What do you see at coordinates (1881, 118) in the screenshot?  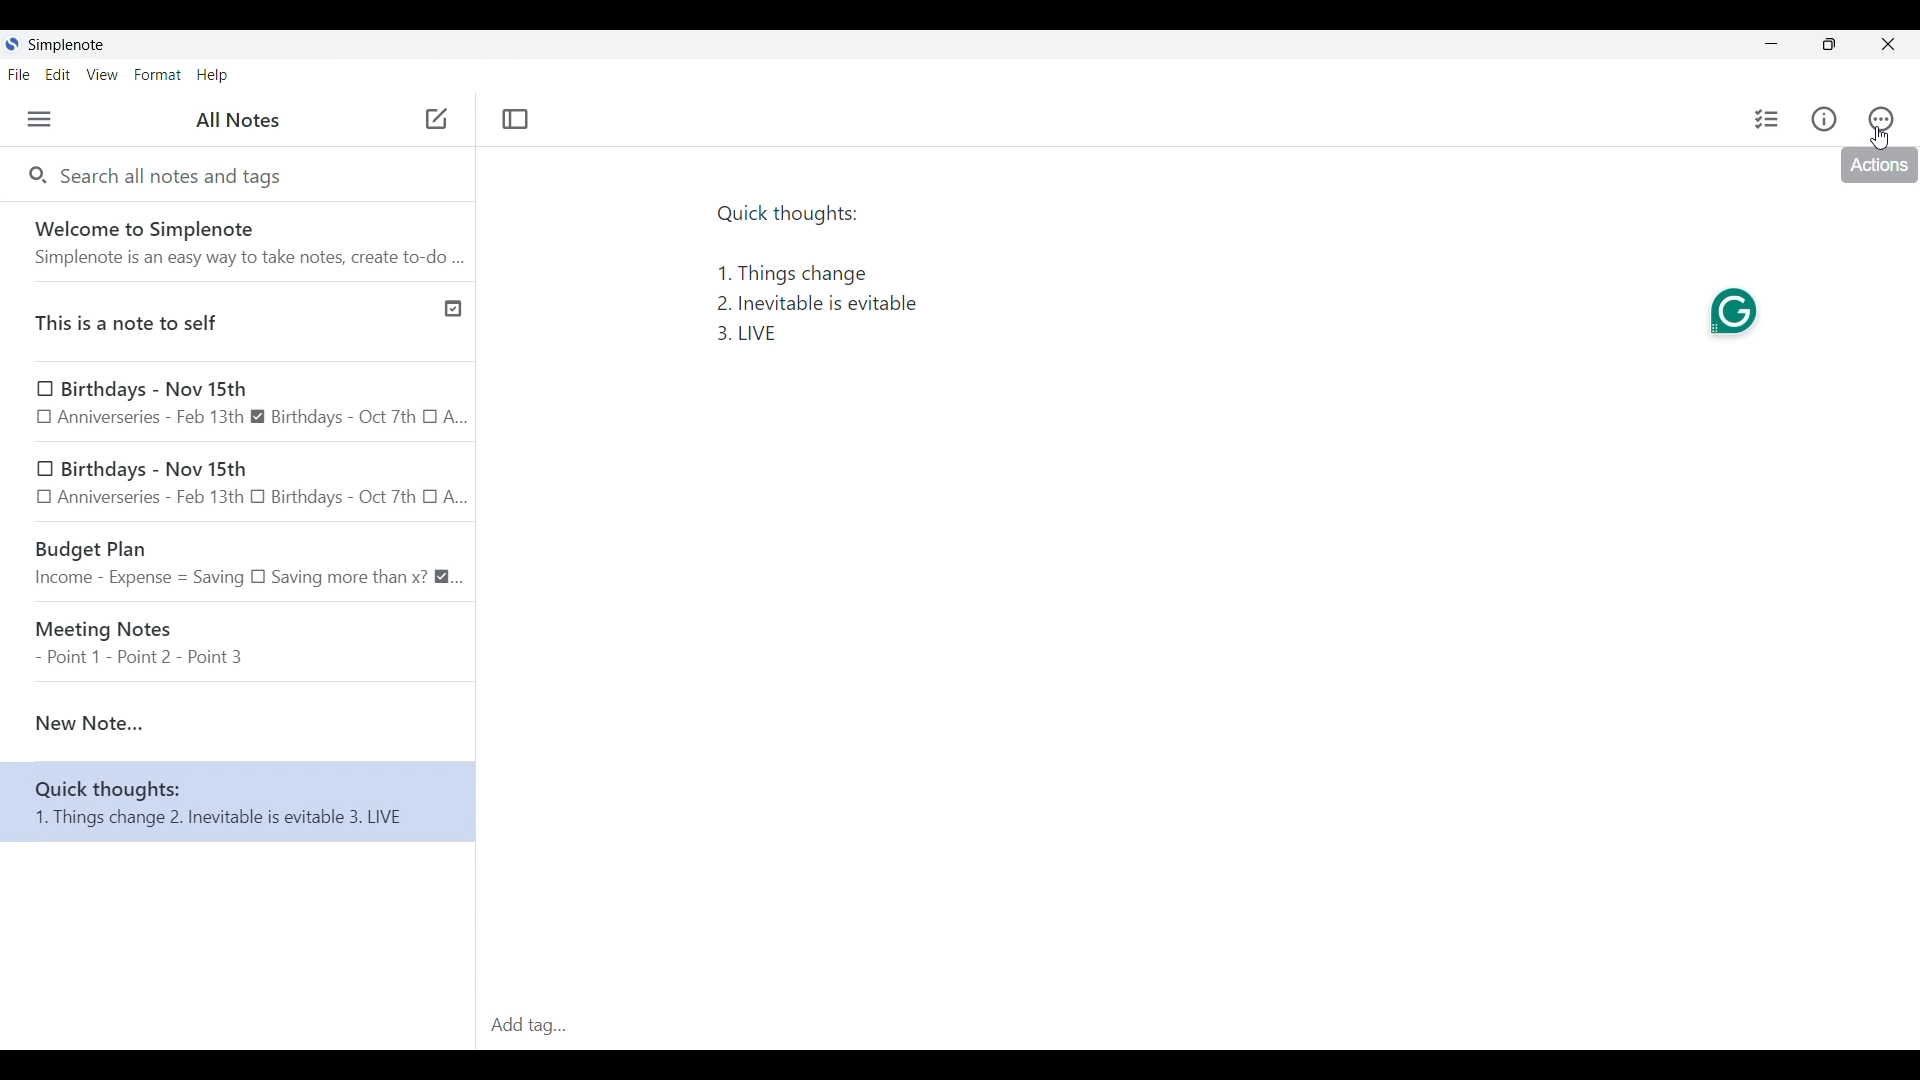 I see `Actions` at bounding box center [1881, 118].